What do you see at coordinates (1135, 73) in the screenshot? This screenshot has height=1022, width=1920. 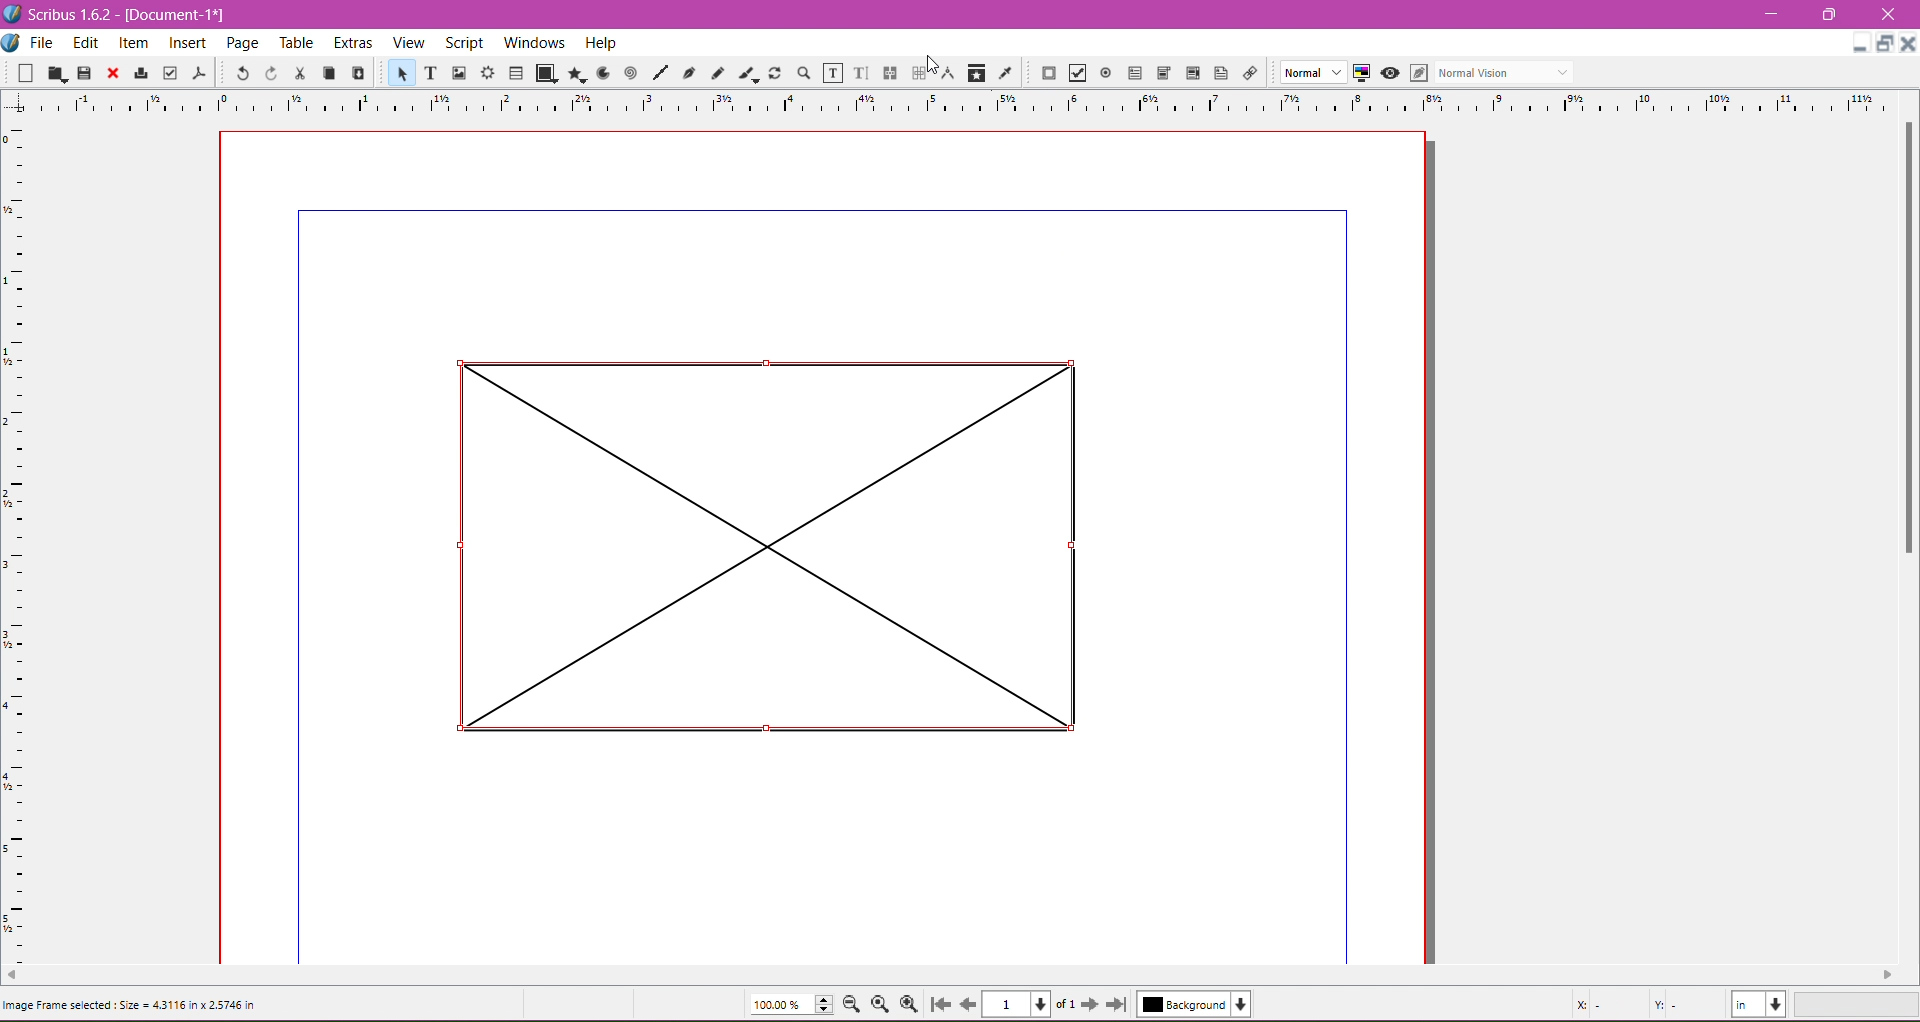 I see `PDF text Field` at bounding box center [1135, 73].